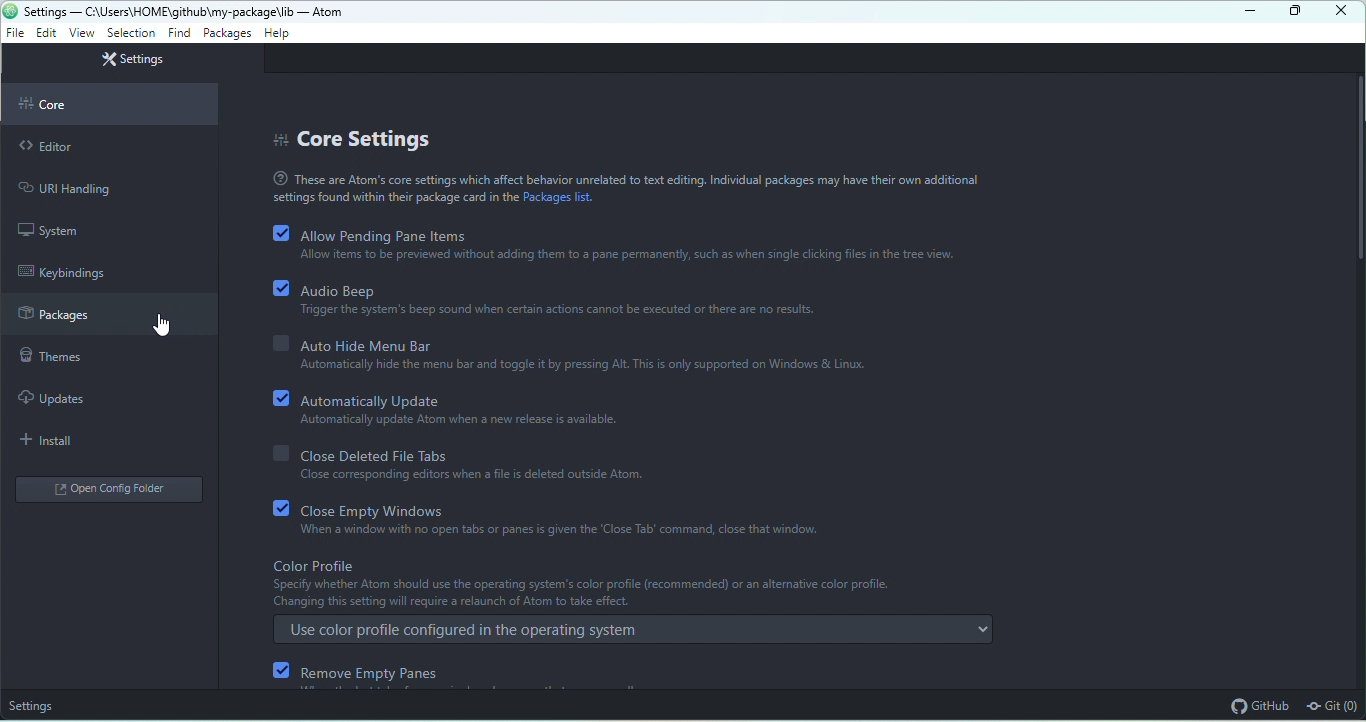 The height and width of the screenshot is (722, 1366). I want to click on core, so click(112, 105).